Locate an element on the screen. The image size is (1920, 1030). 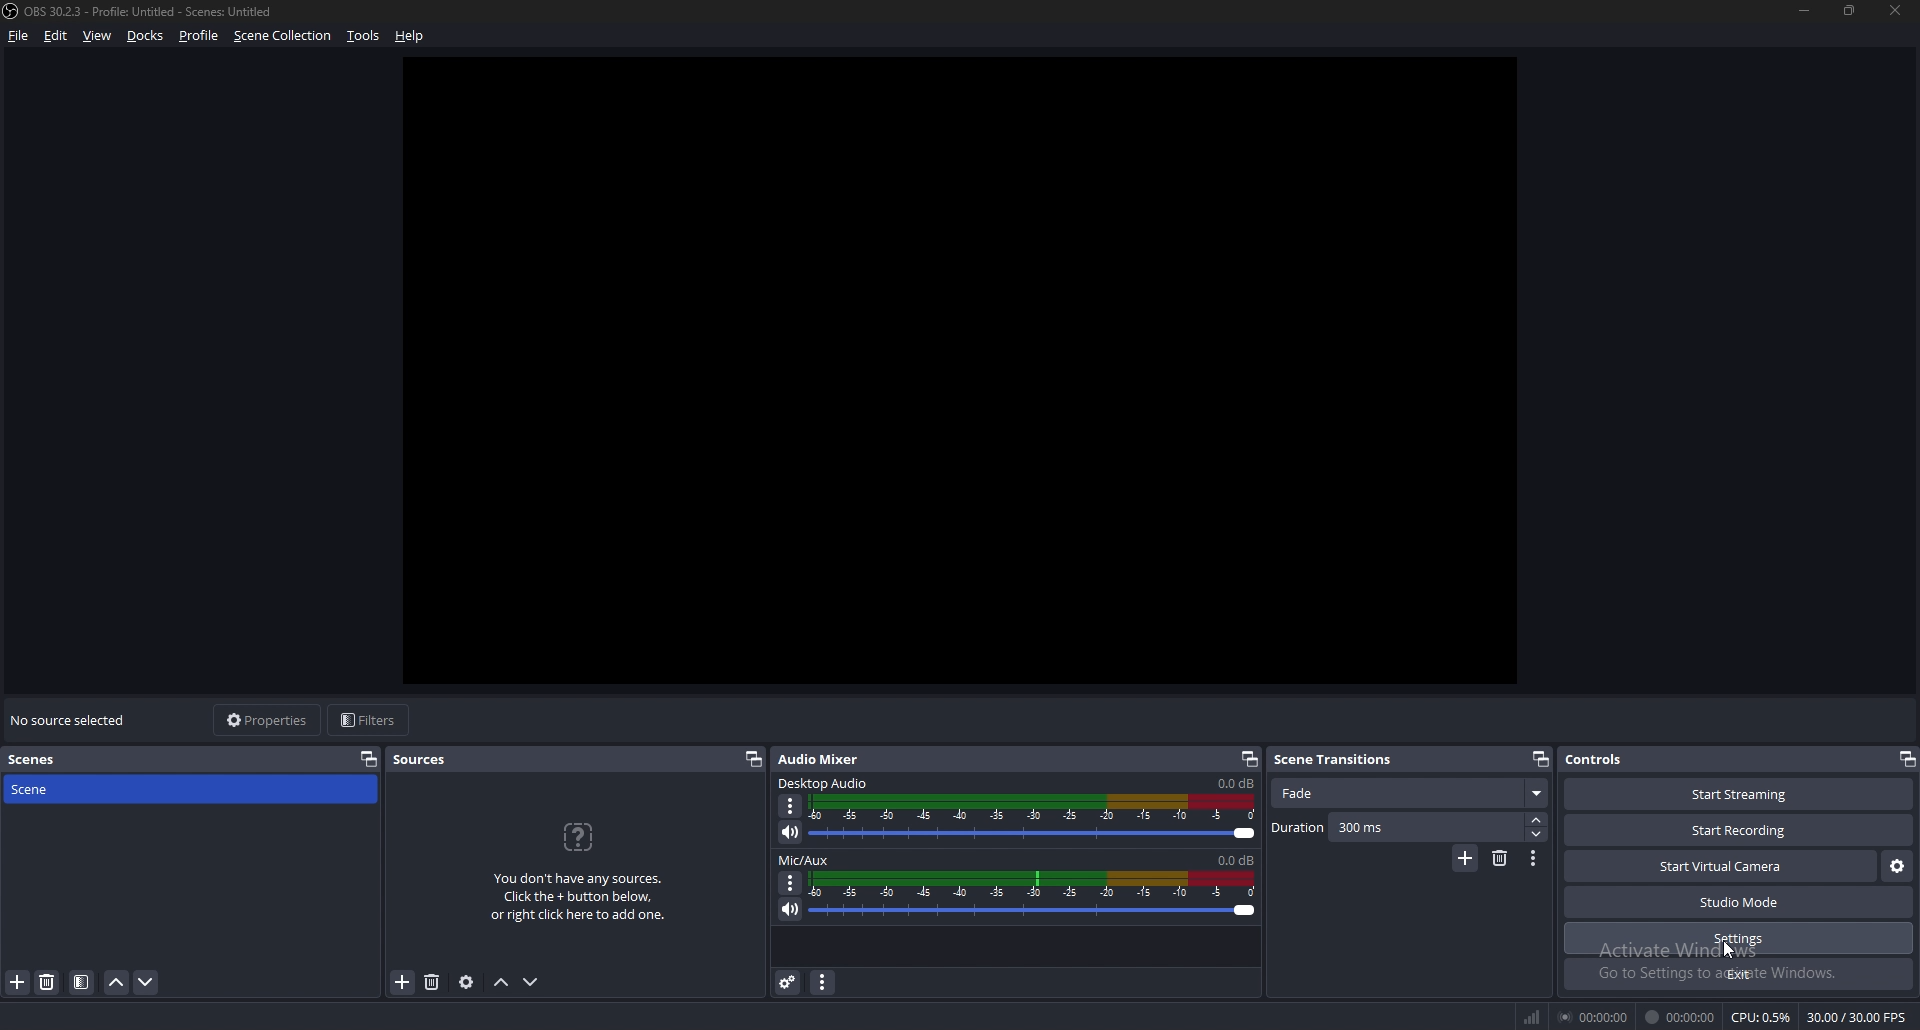
scene transitions is located at coordinates (1342, 761).